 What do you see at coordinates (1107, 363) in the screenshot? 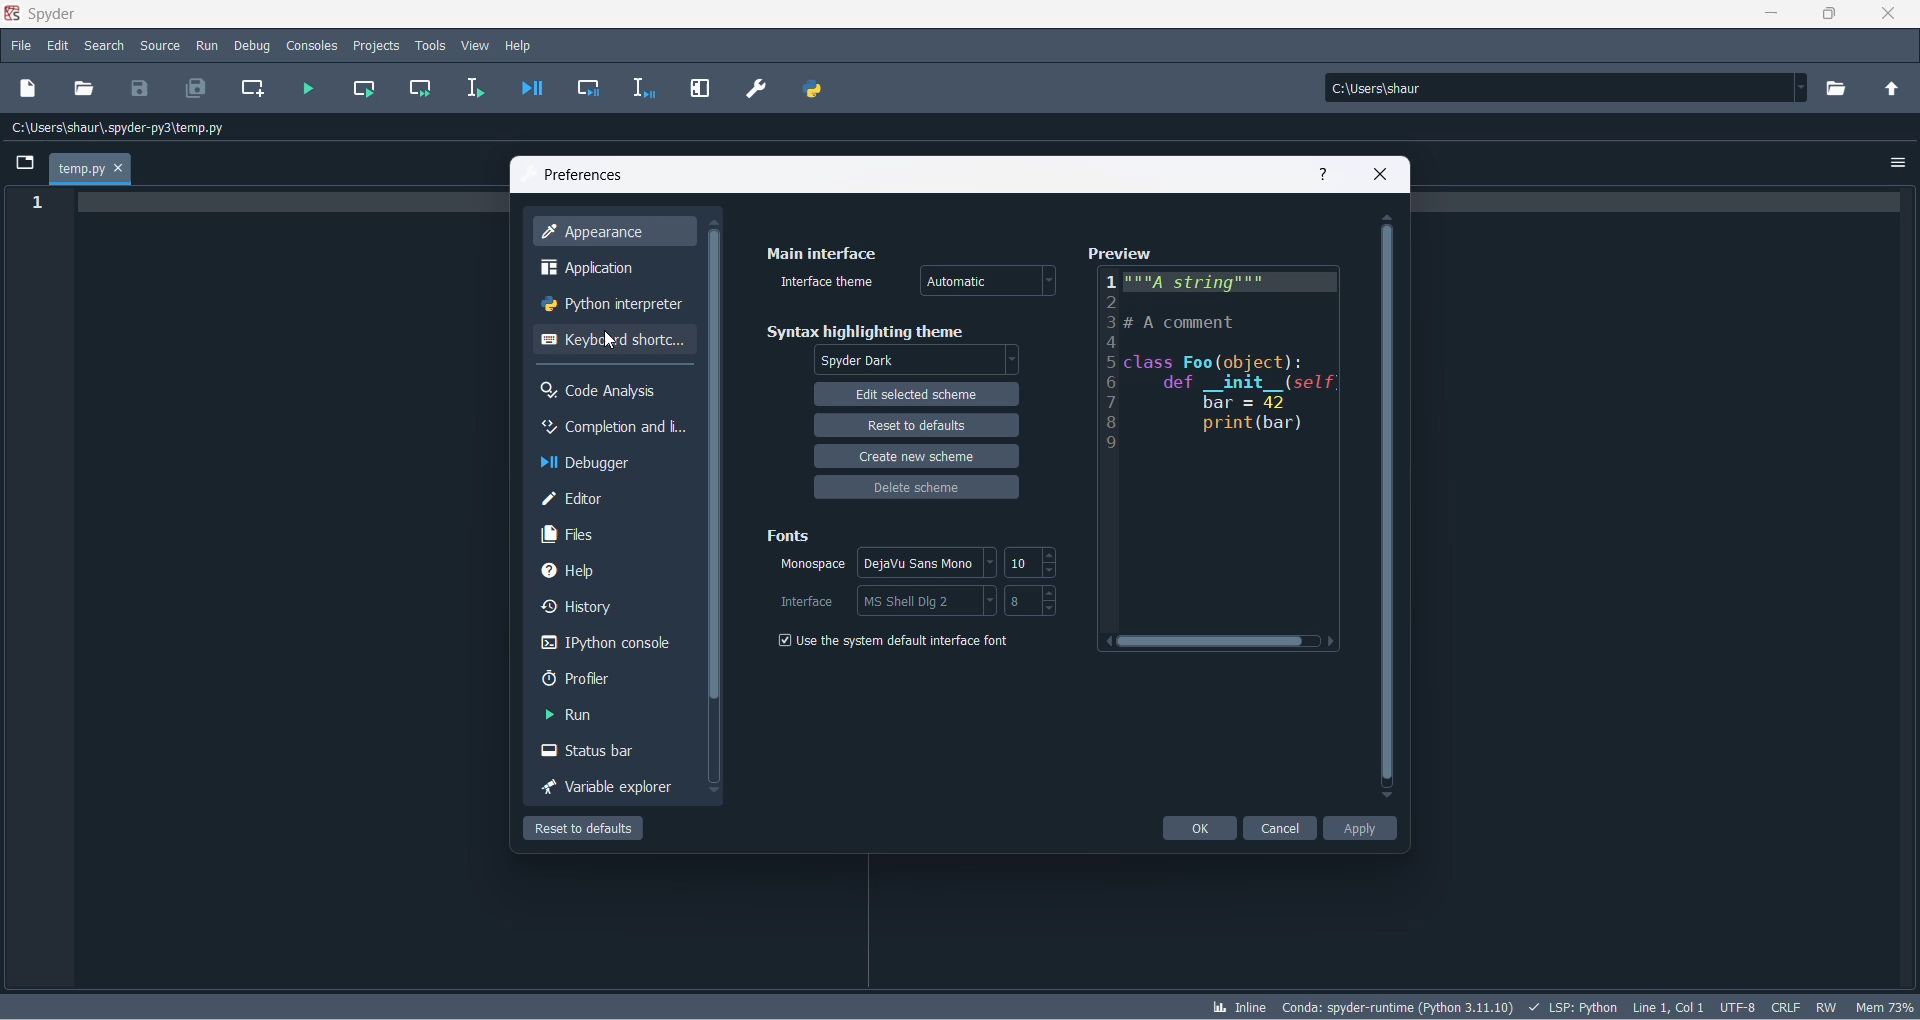
I see `line number` at bounding box center [1107, 363].